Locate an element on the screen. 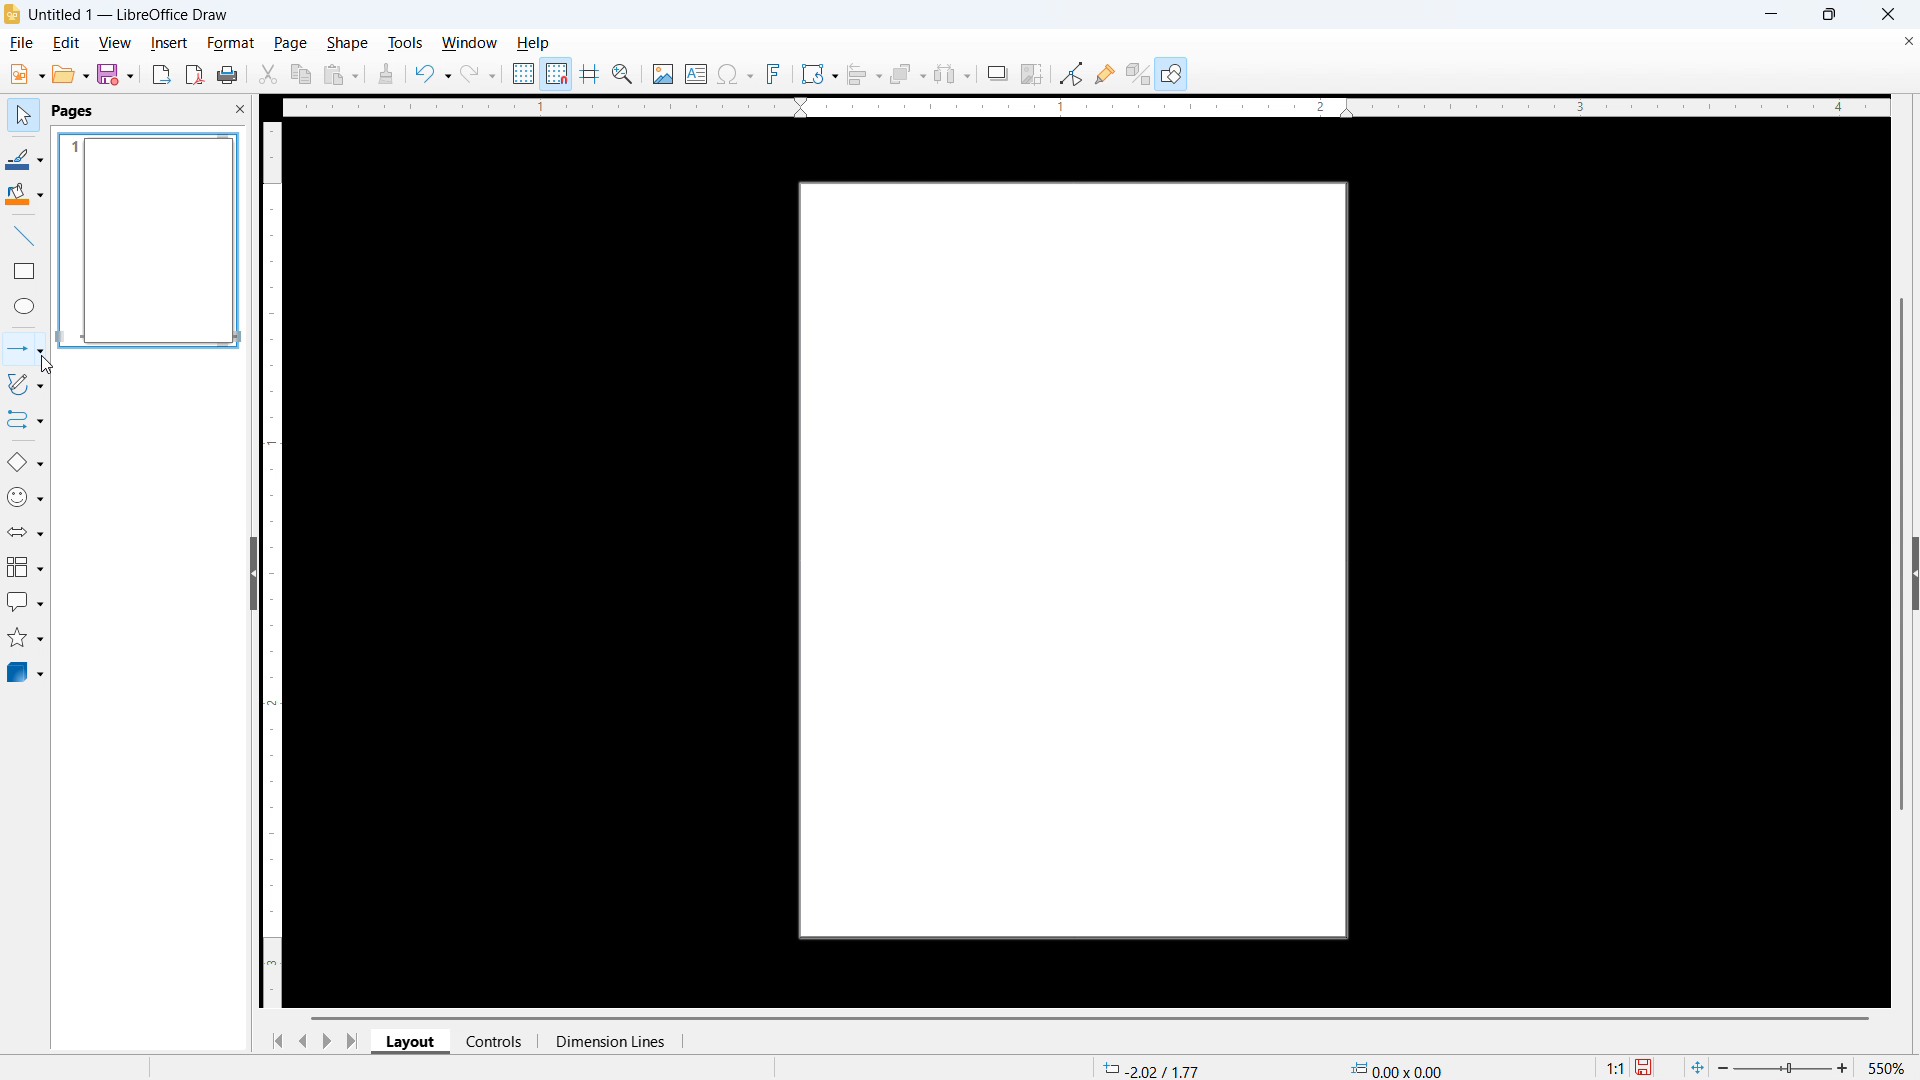  1:1 is located at coordinates (1614, 1068).